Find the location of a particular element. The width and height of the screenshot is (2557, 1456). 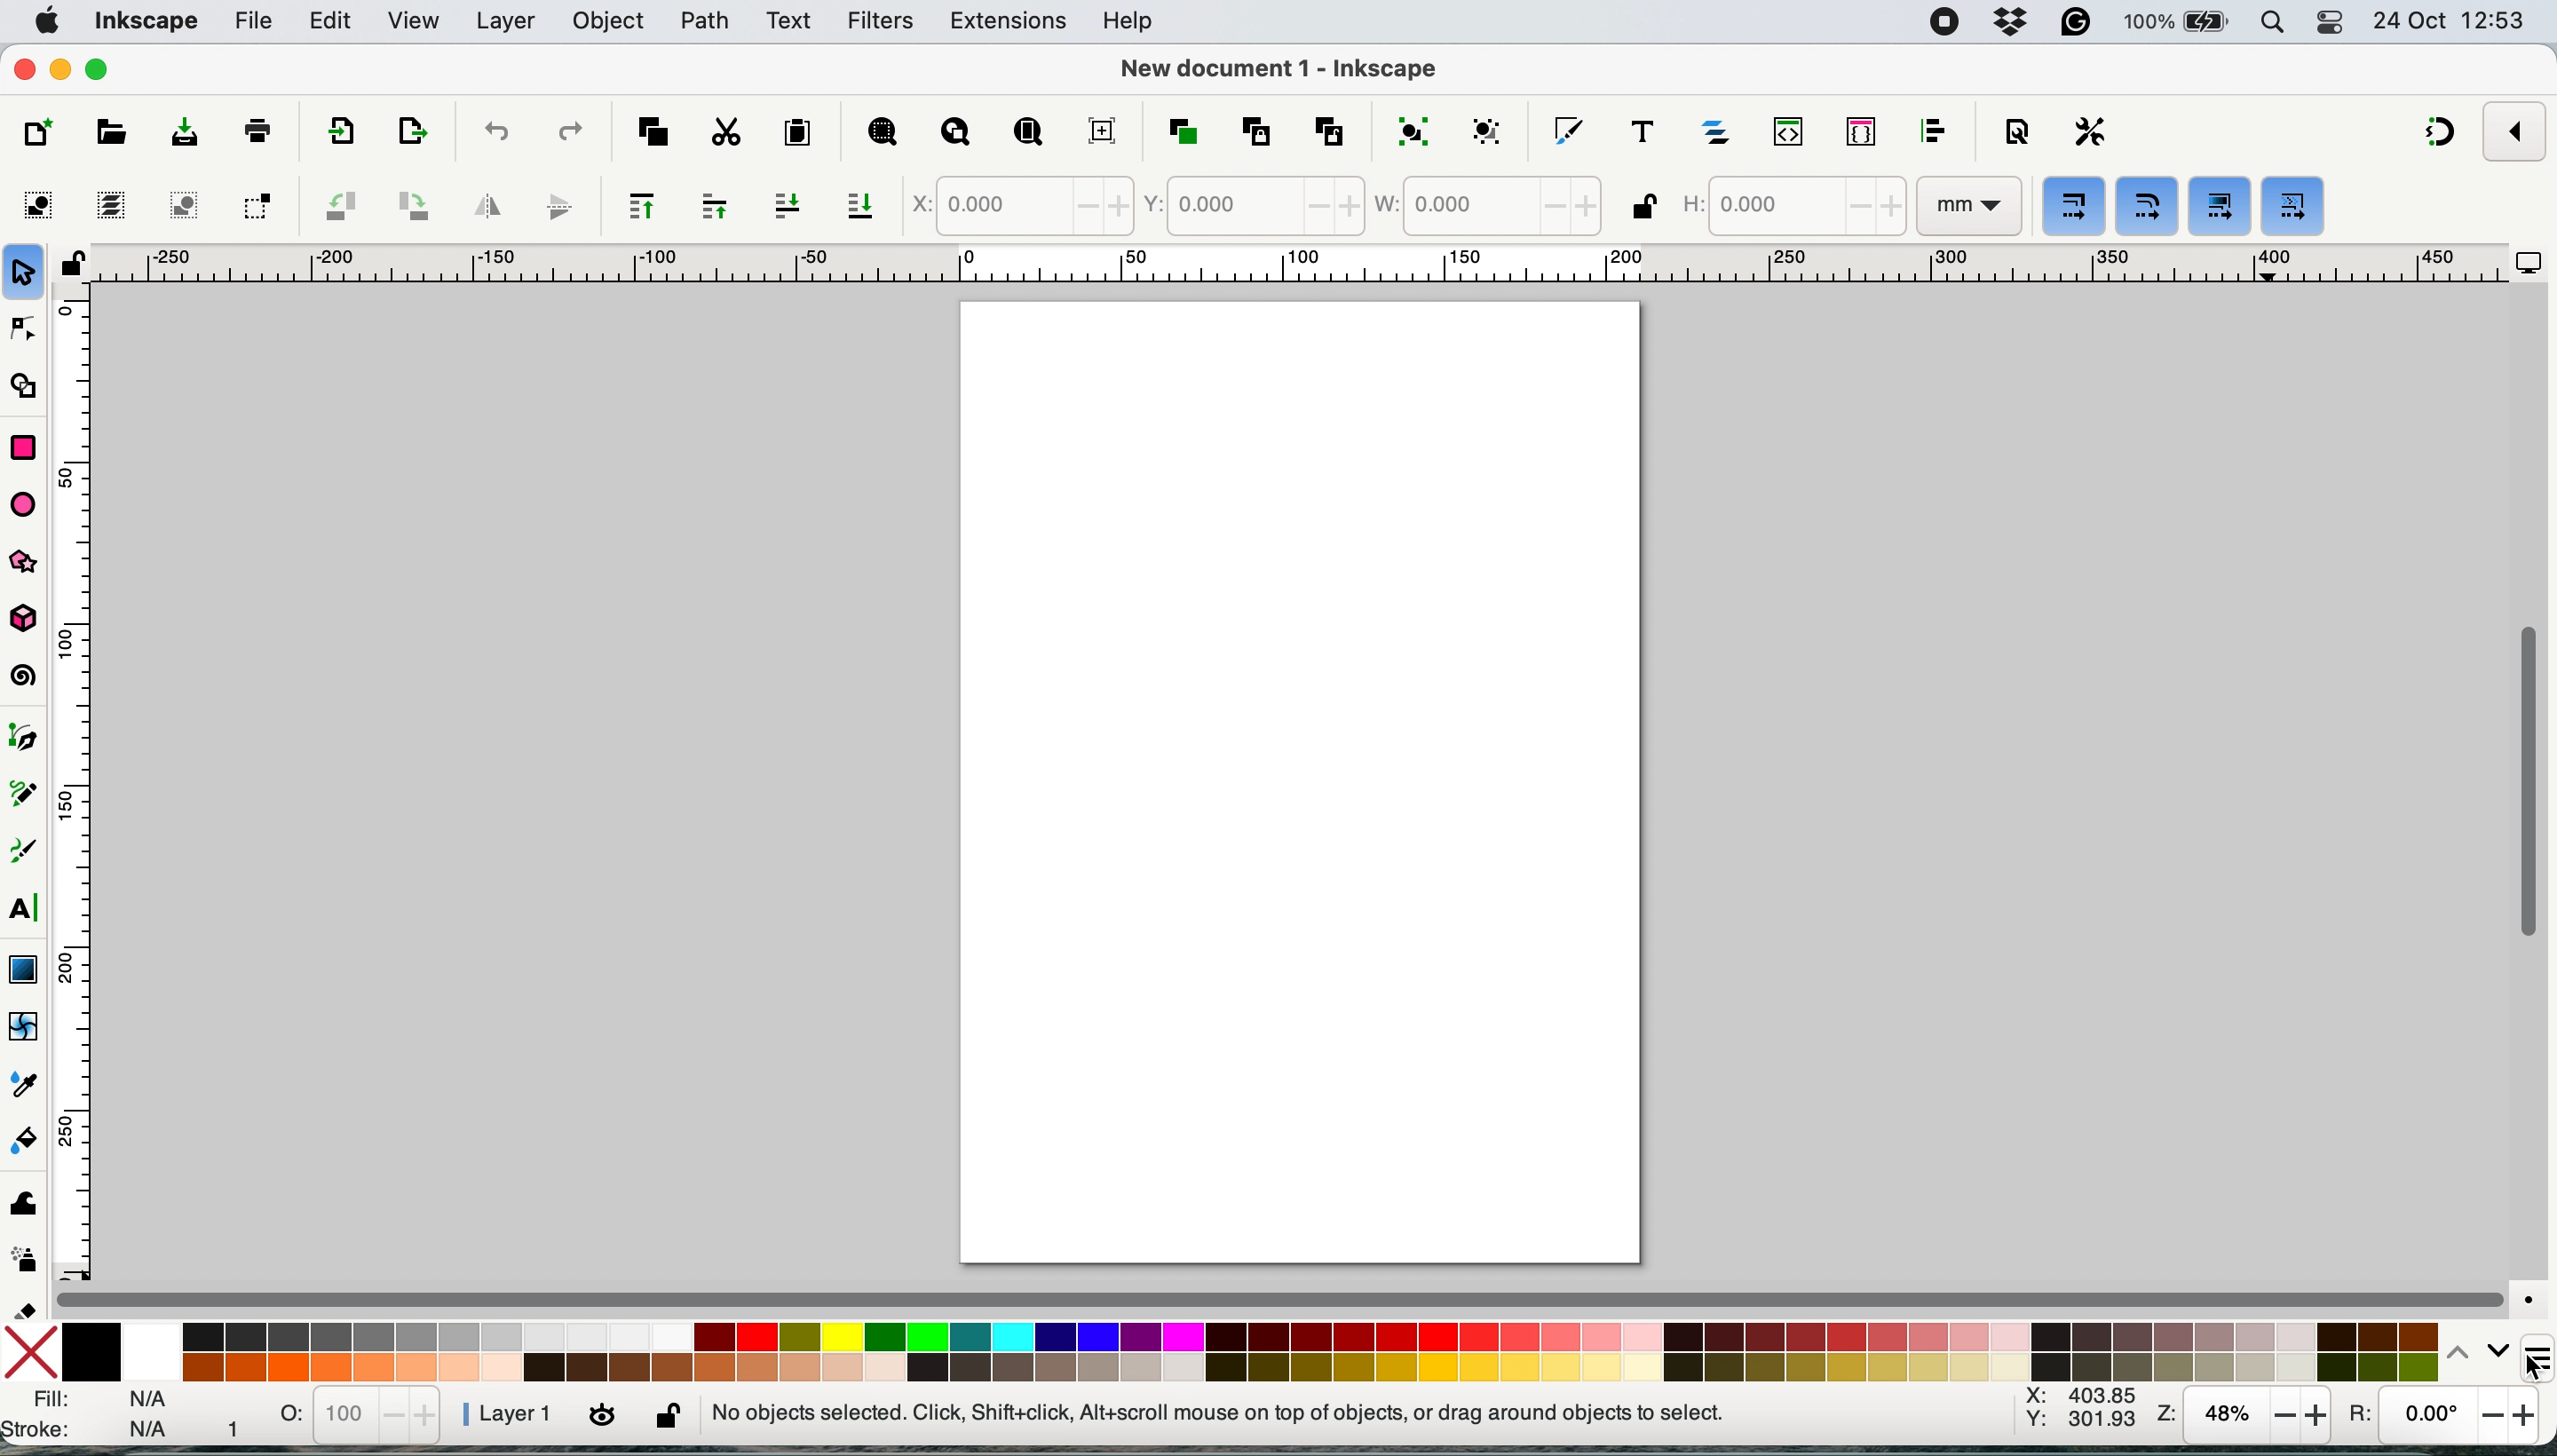

shape builder tool is located at coordinates (31, 387).